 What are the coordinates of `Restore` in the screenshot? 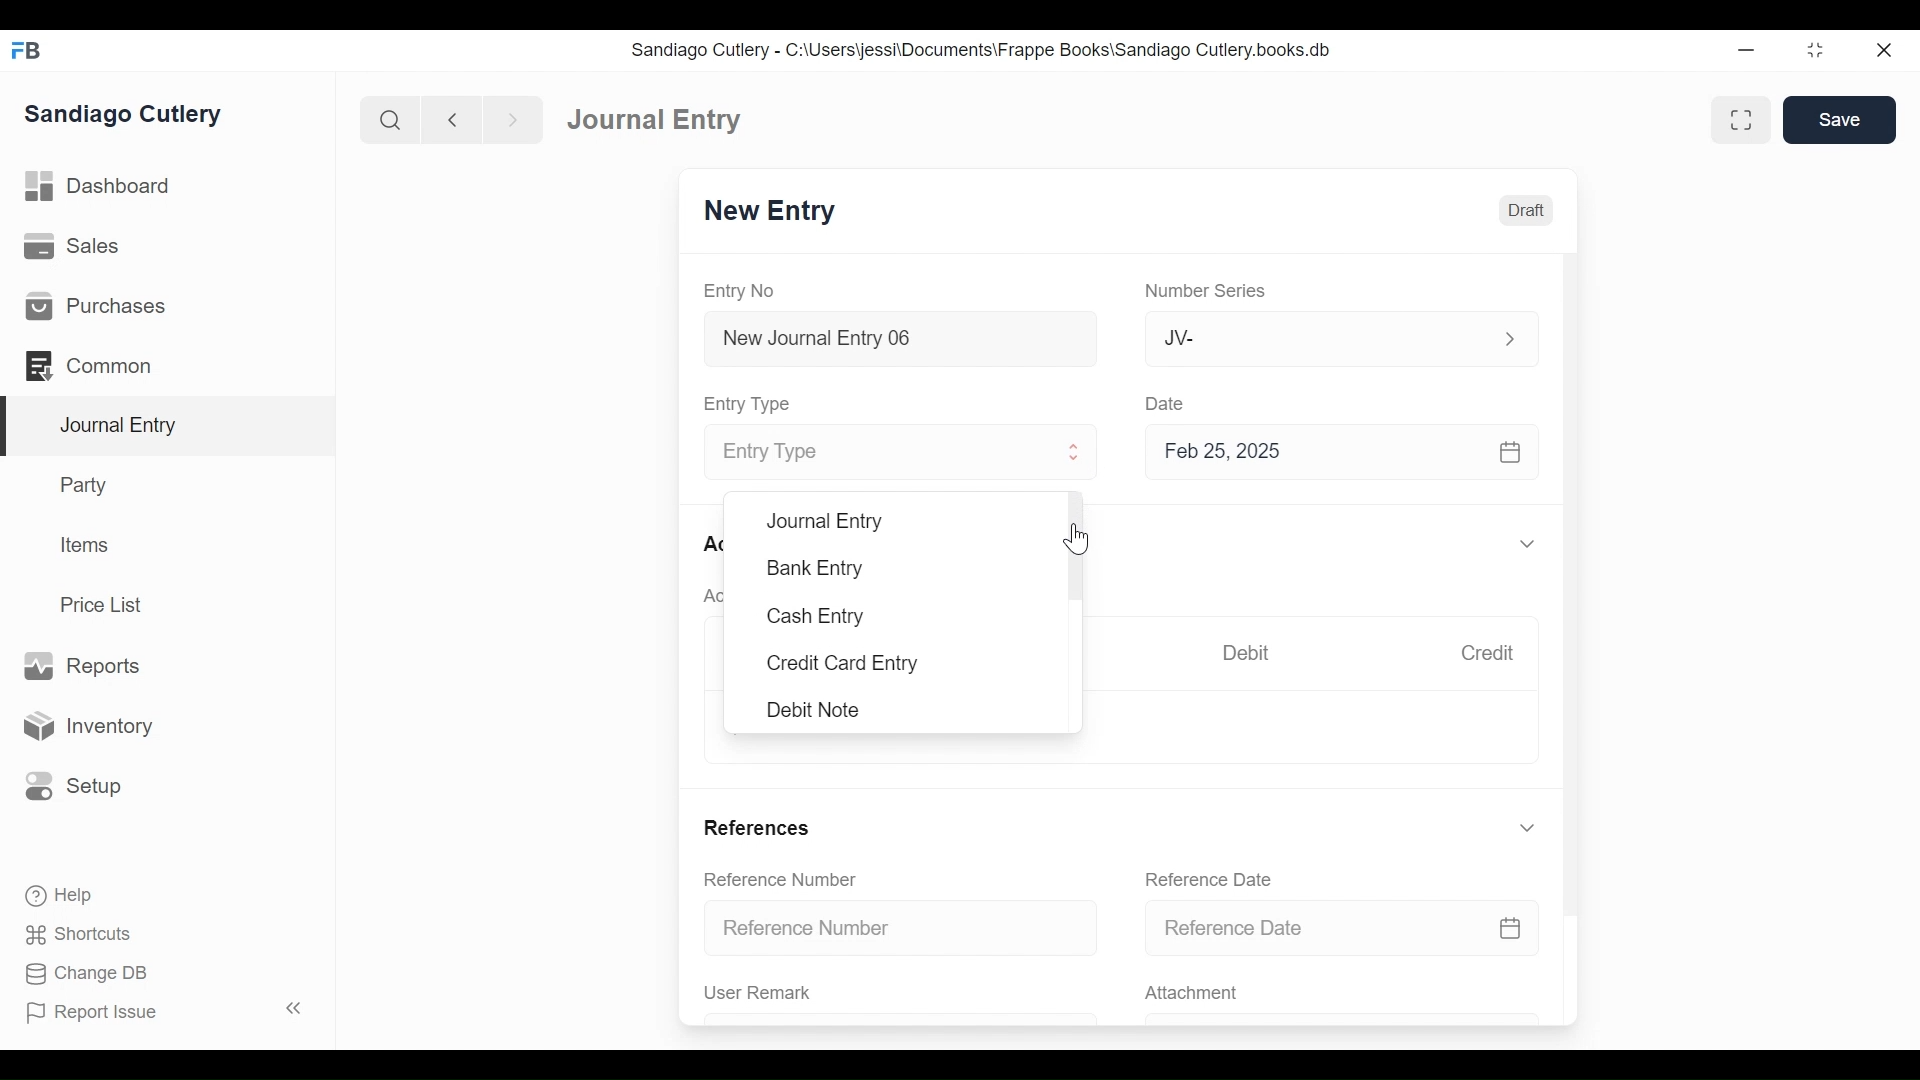 It's located at (1818, 49).